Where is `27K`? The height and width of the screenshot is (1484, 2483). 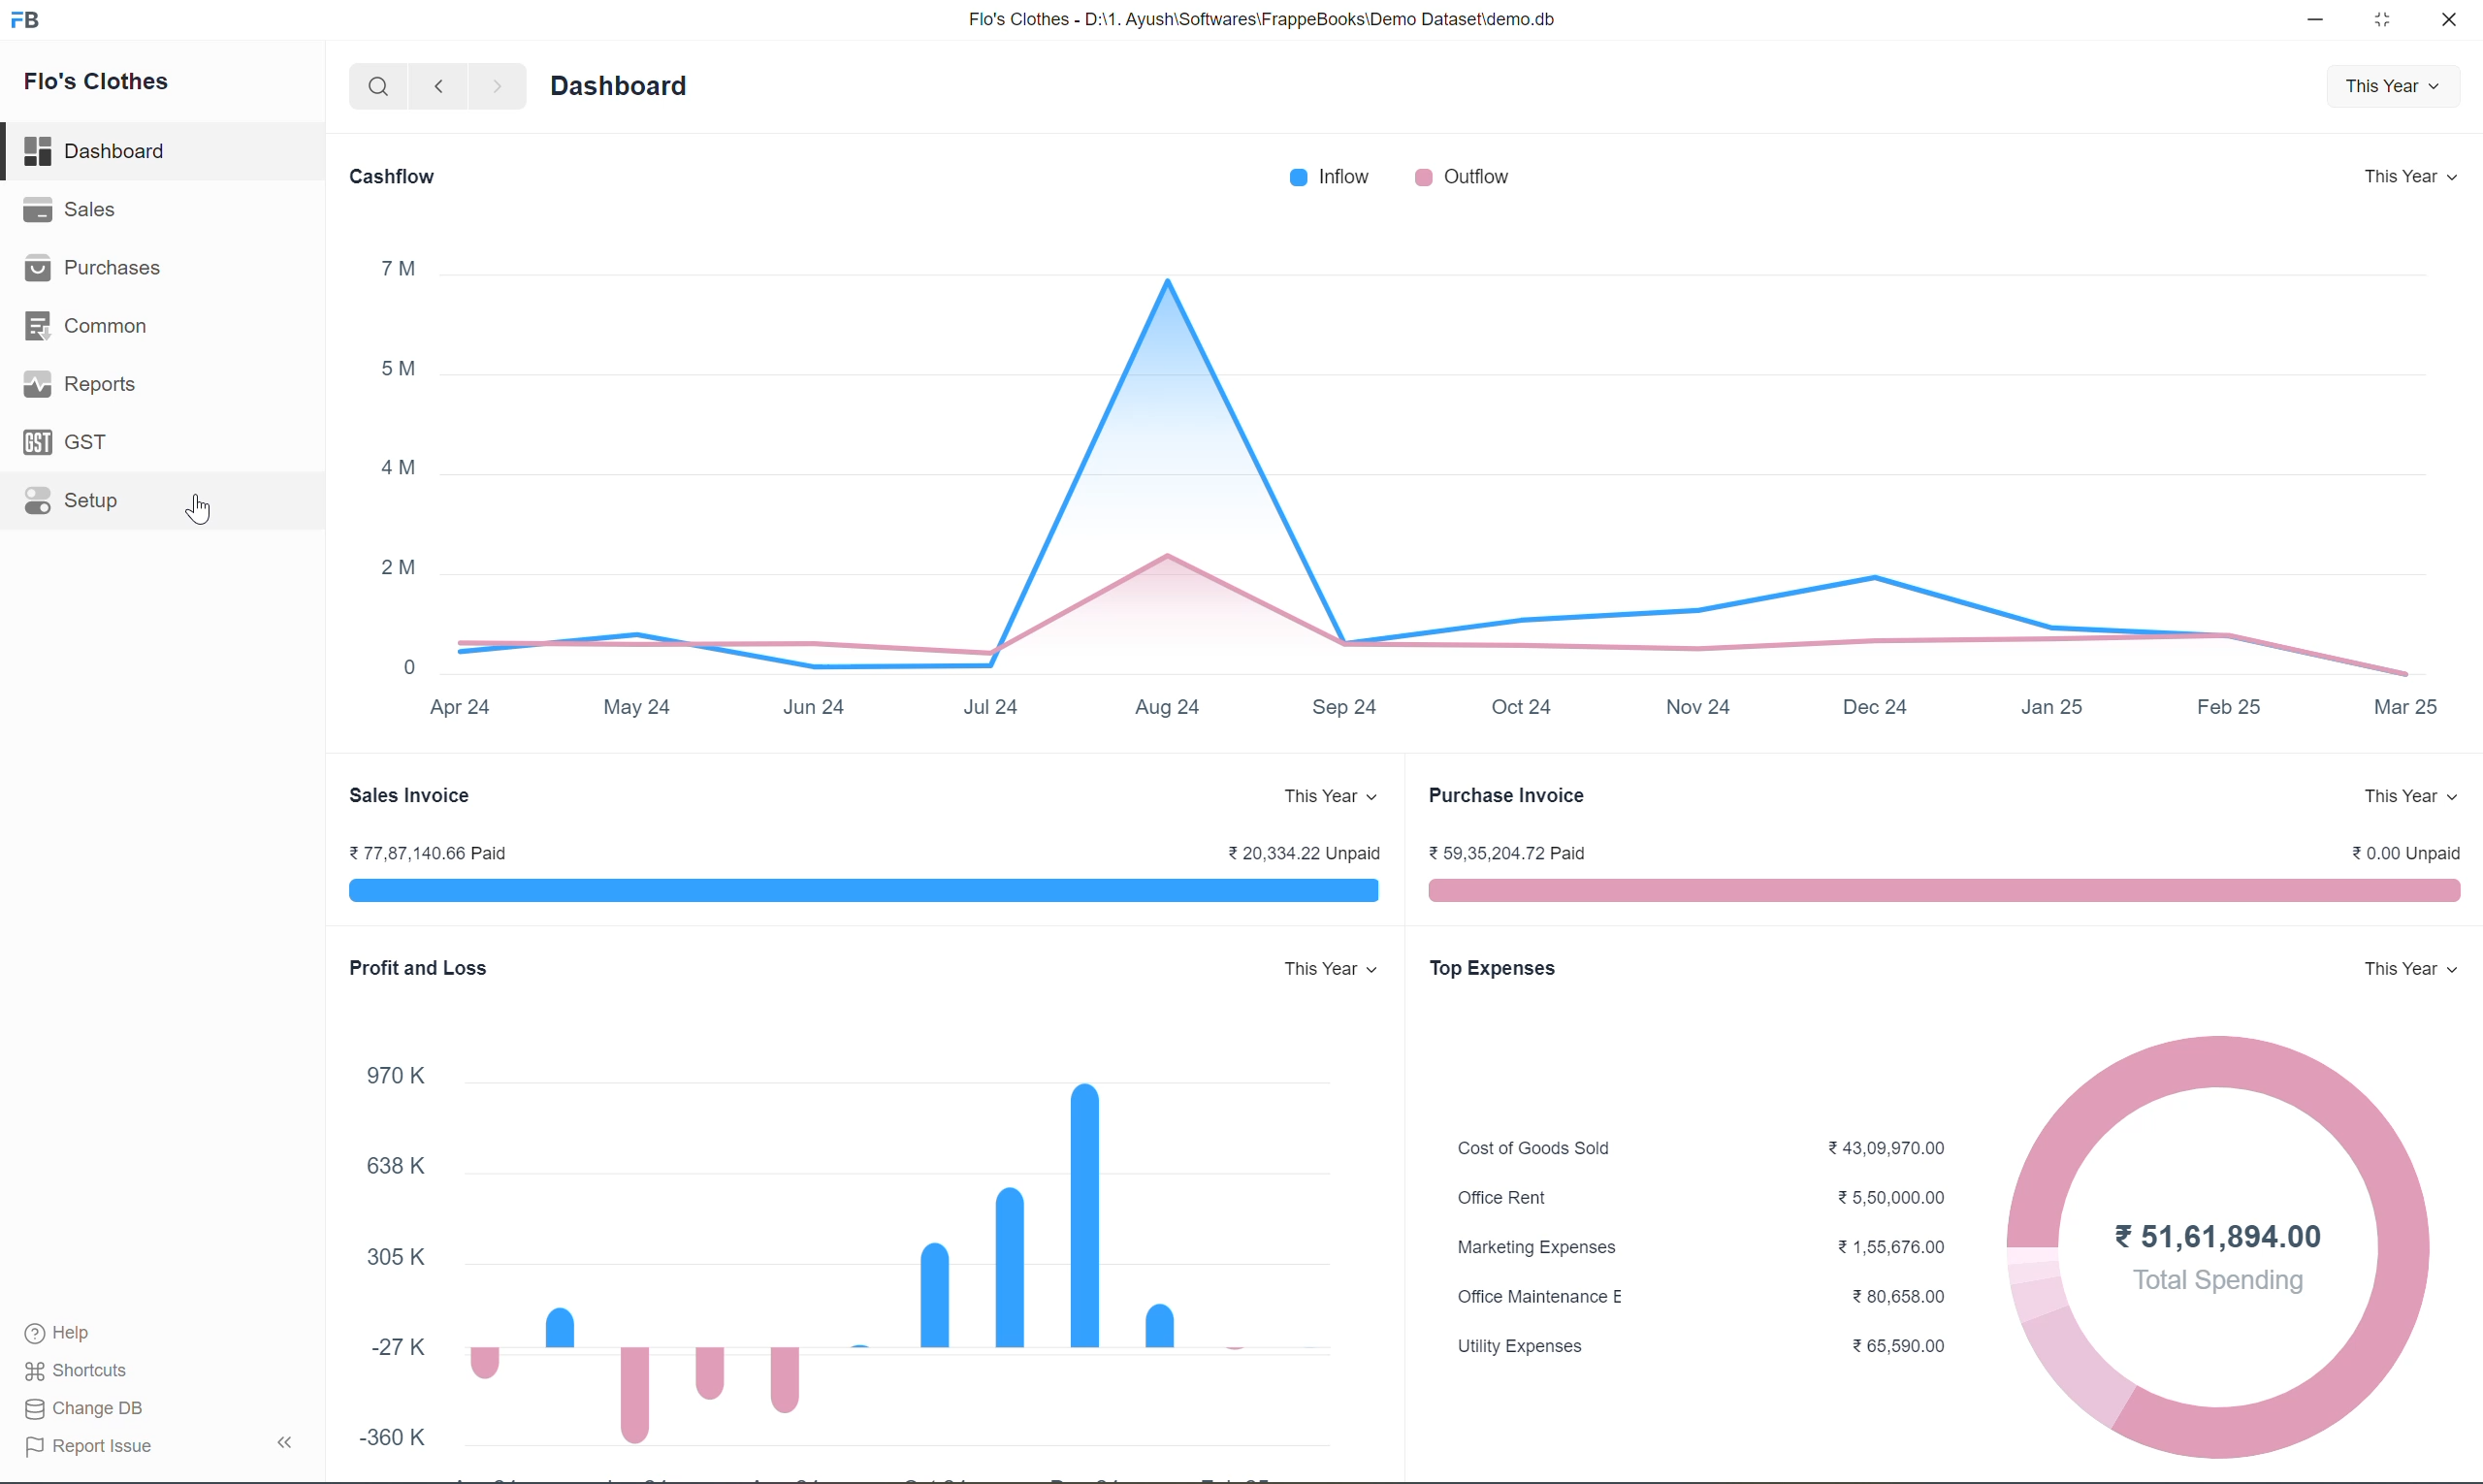 27K is located at coordinates (398, 1348).